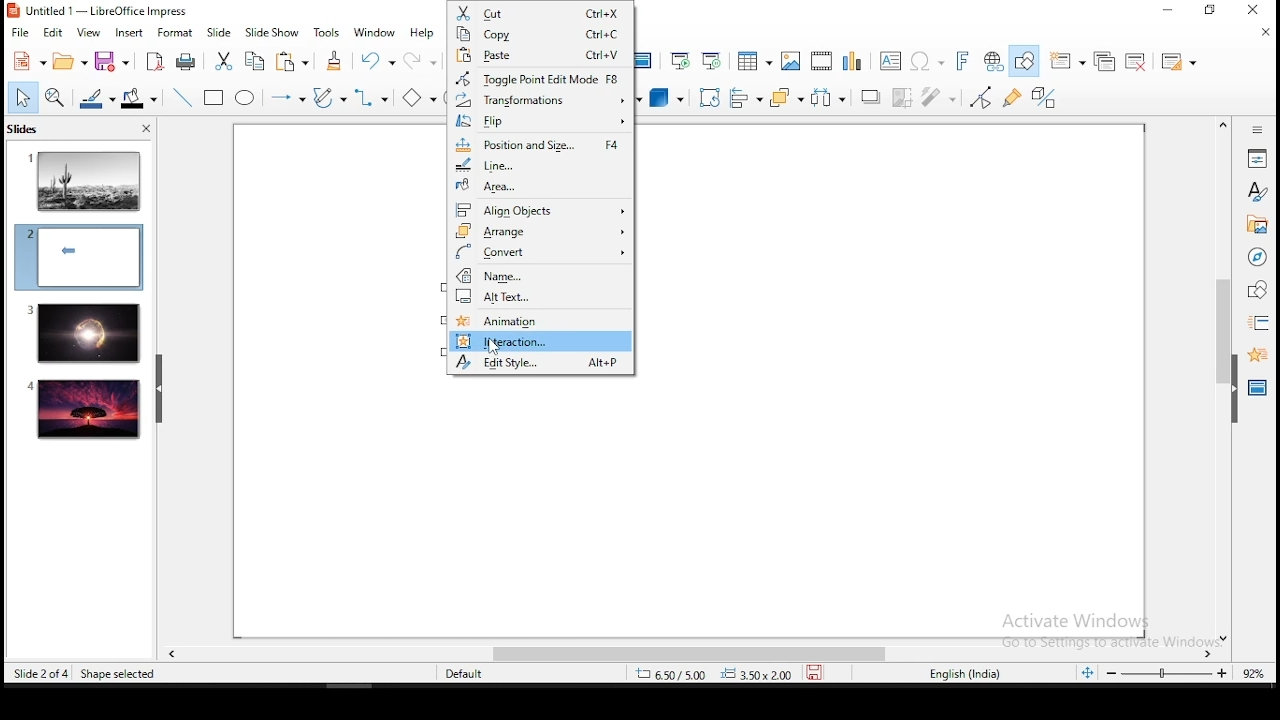  Describe the element at coordinates (95, 99) in the screenshot. I see `line fill` at that location.